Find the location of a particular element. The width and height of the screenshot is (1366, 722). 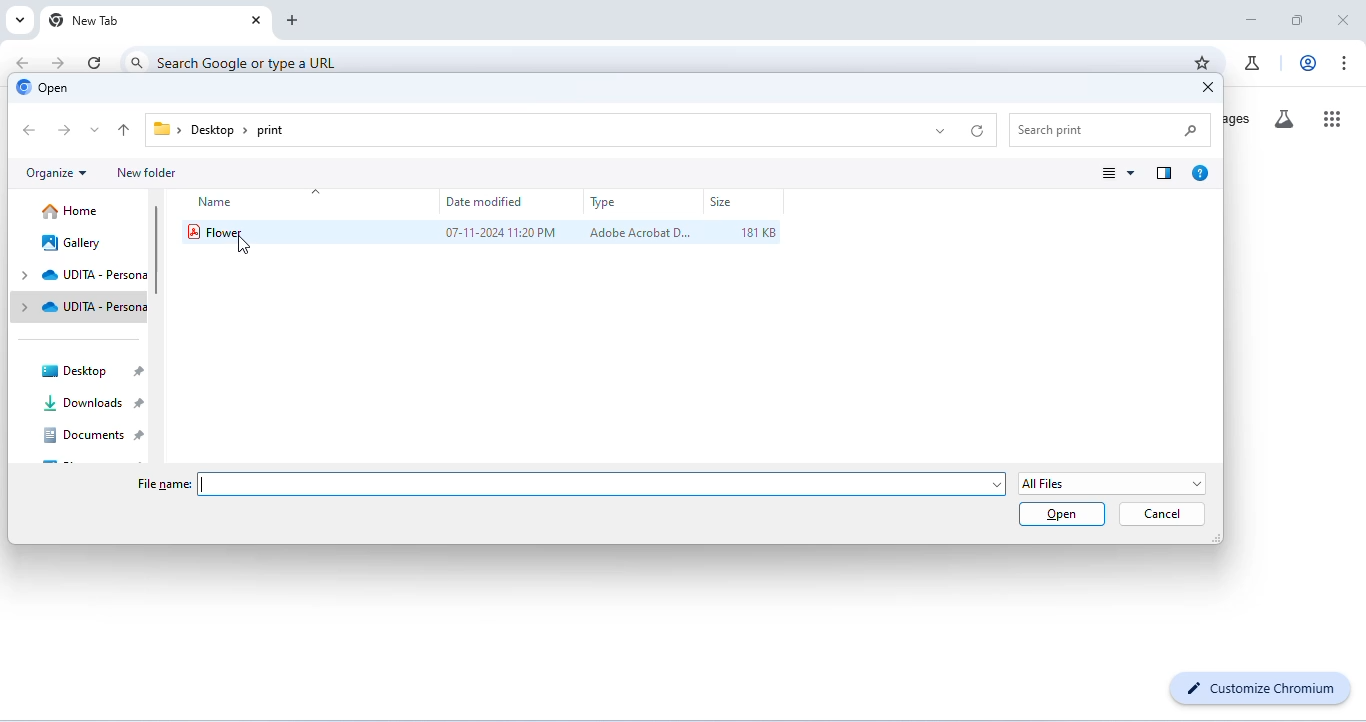

drop down is located at coordinates (27, 292).